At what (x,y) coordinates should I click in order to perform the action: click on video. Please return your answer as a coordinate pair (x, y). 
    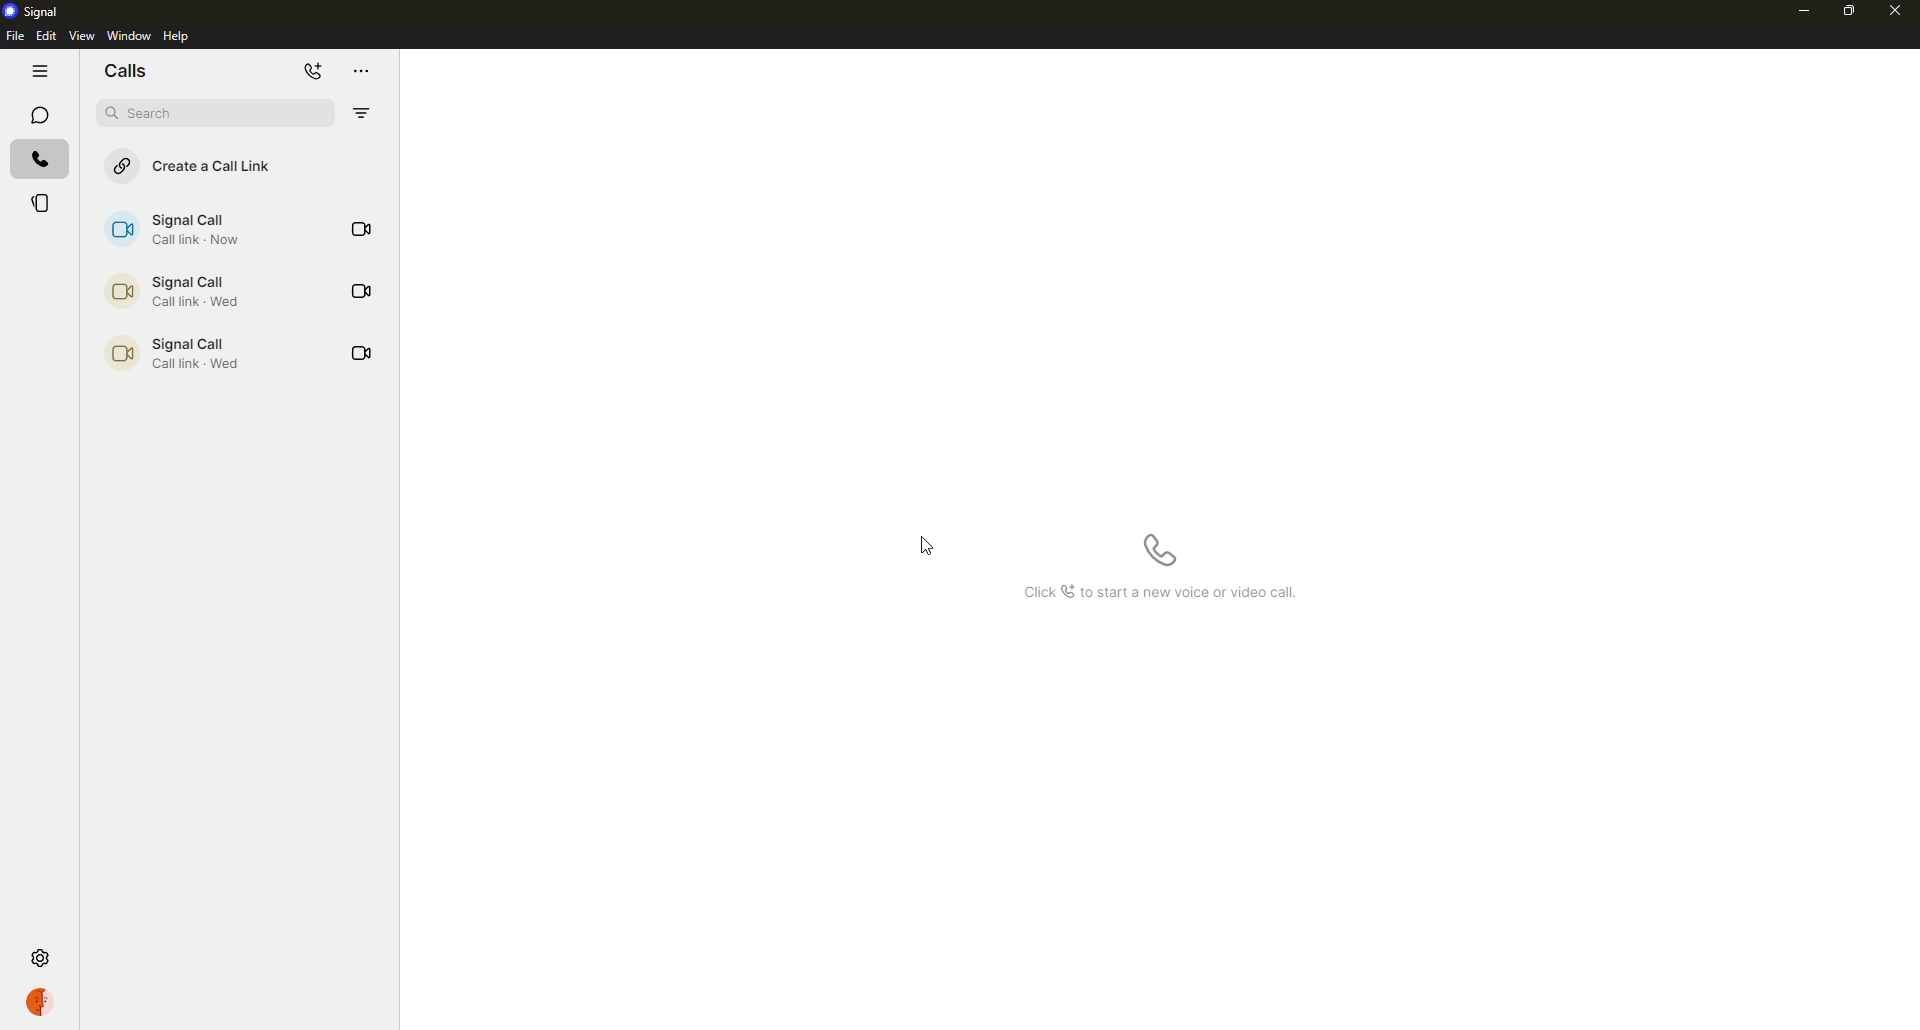
    Looking at the image, I should click on (361, 228).